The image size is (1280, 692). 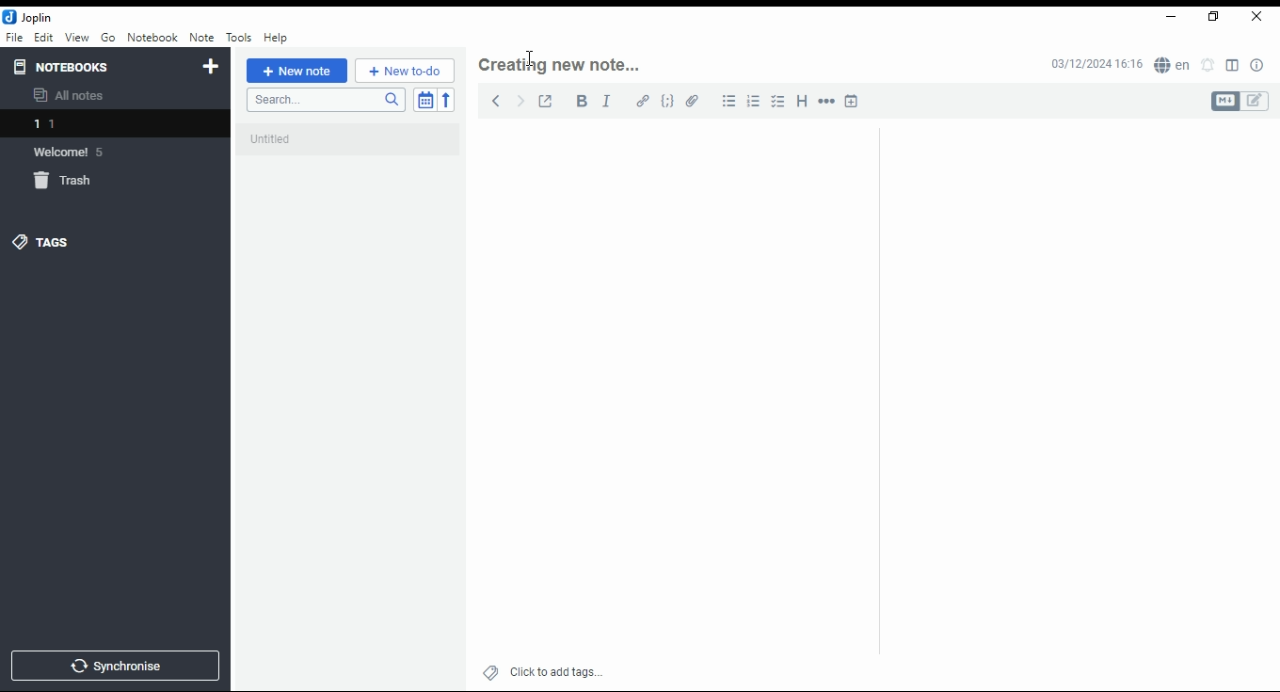 I want to click on go, so click(x=110, y=40).